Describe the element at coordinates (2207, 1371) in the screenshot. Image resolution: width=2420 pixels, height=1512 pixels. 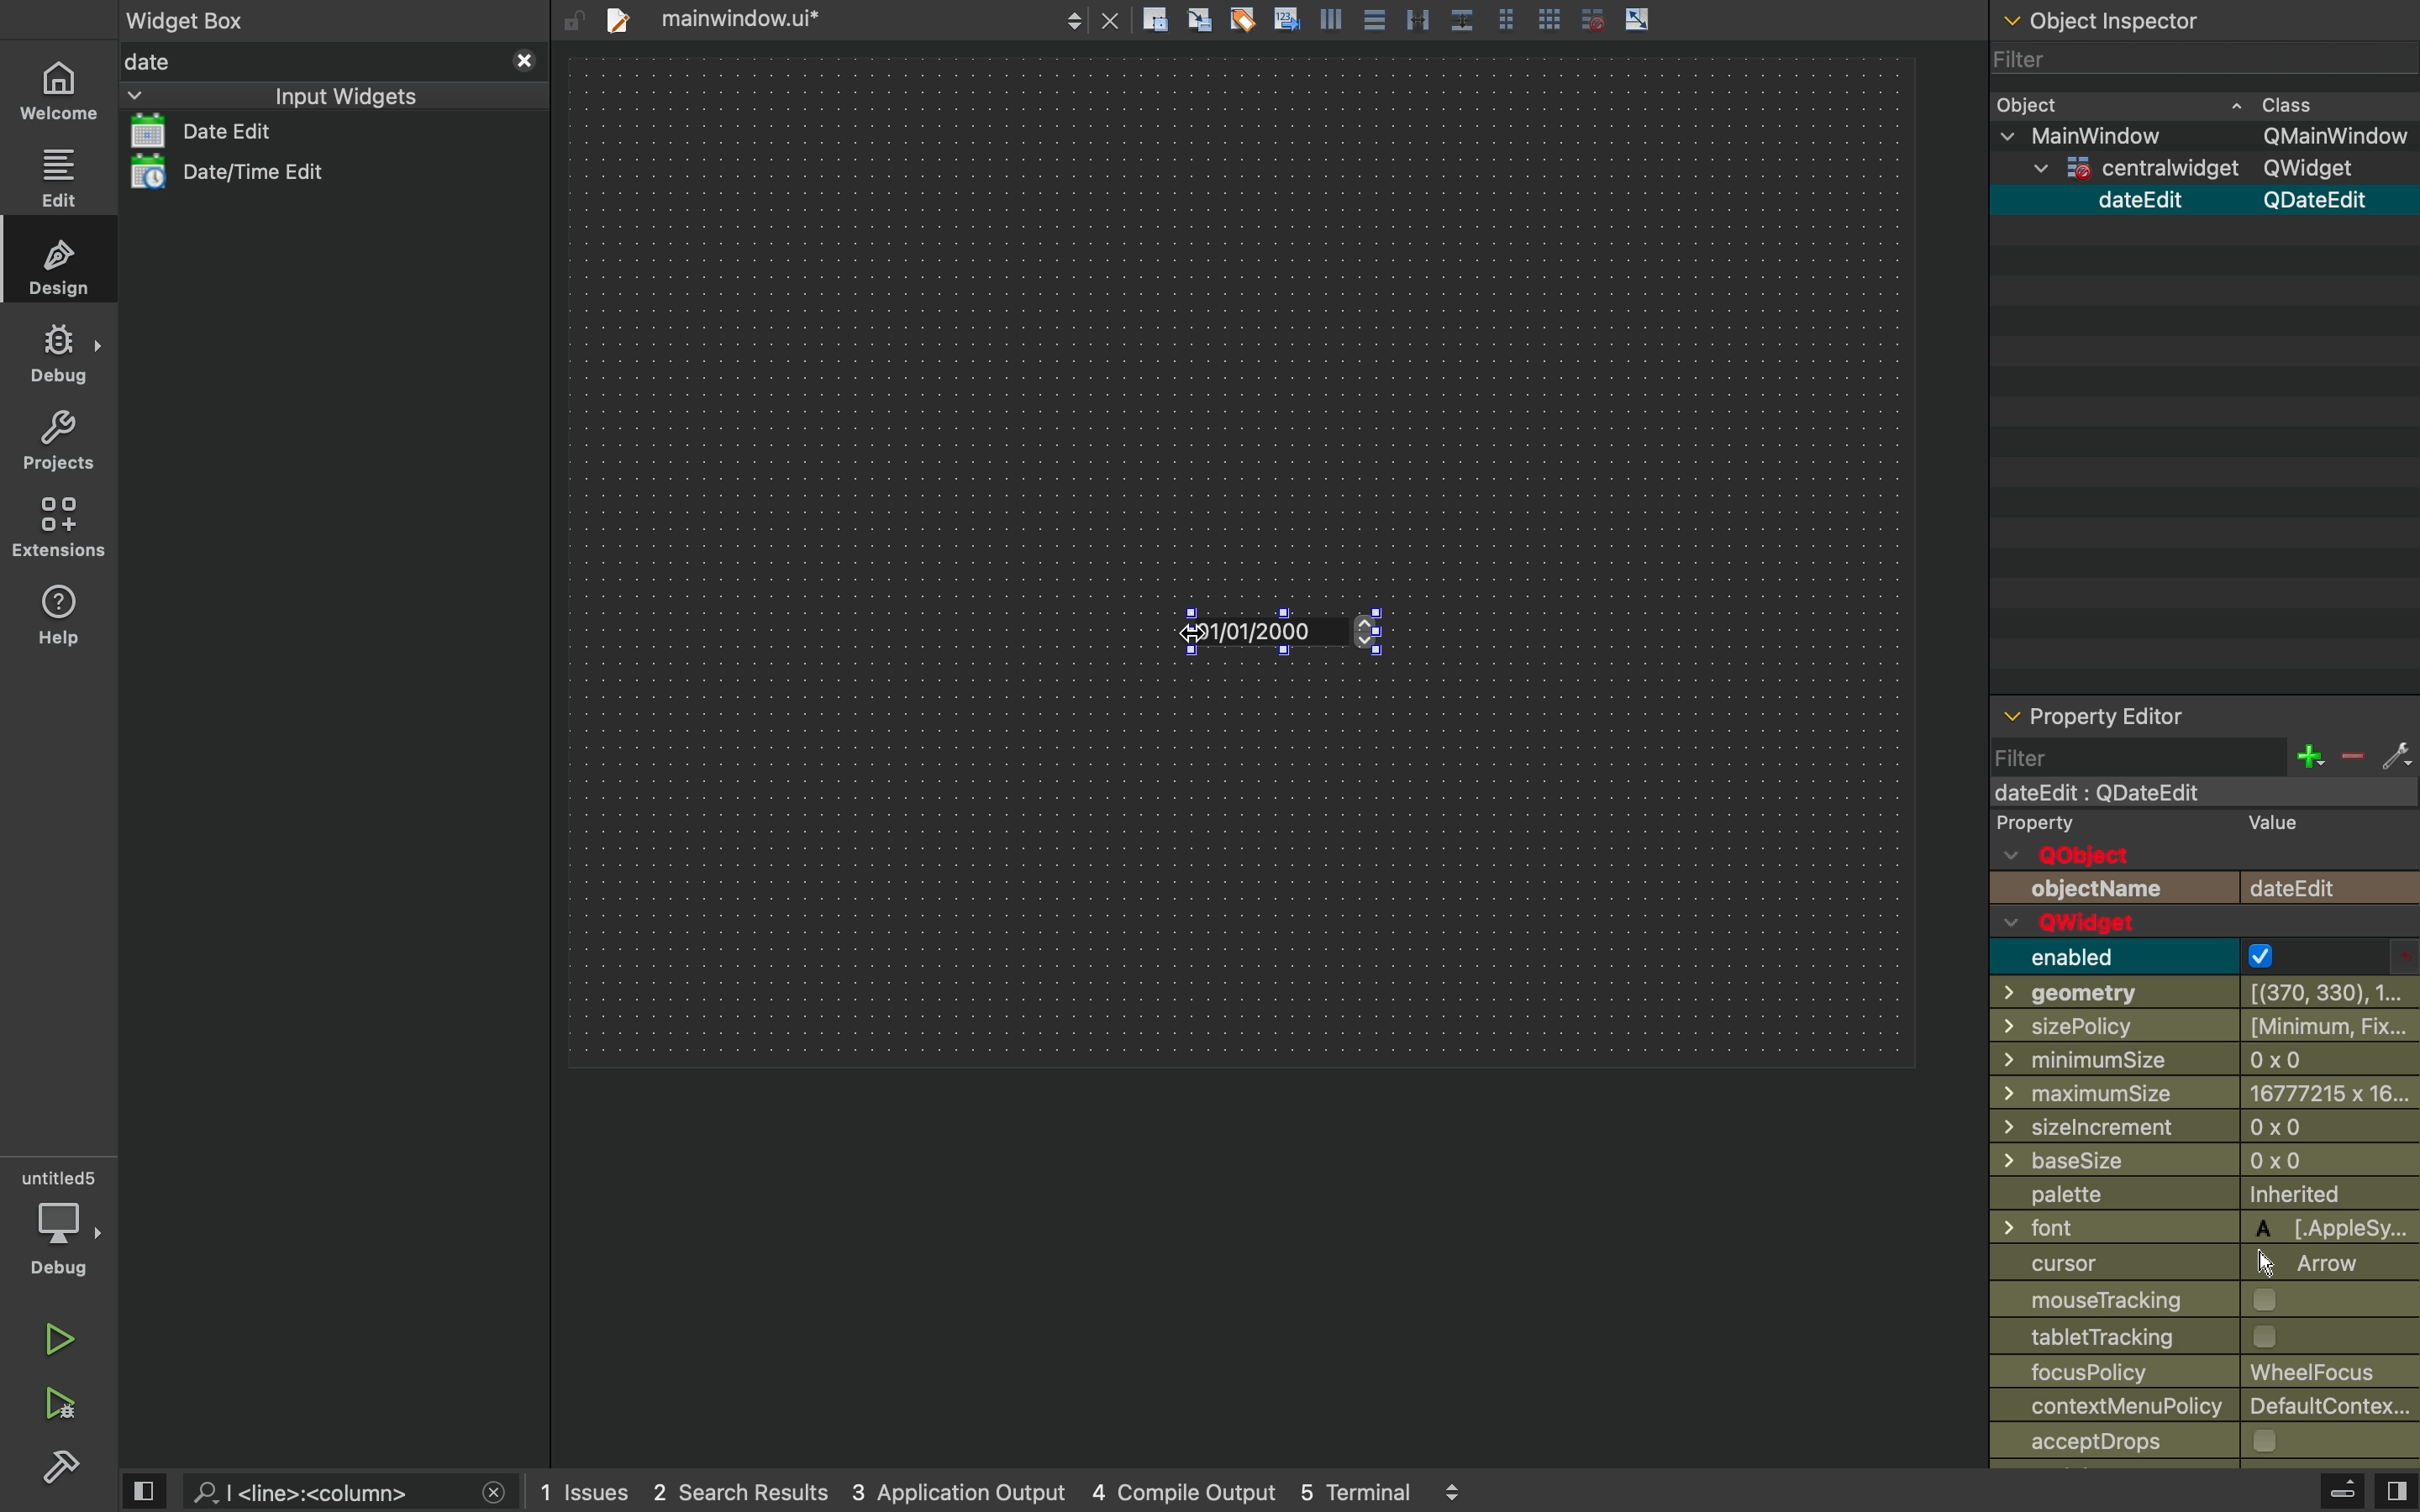
I see `policy` at that location.